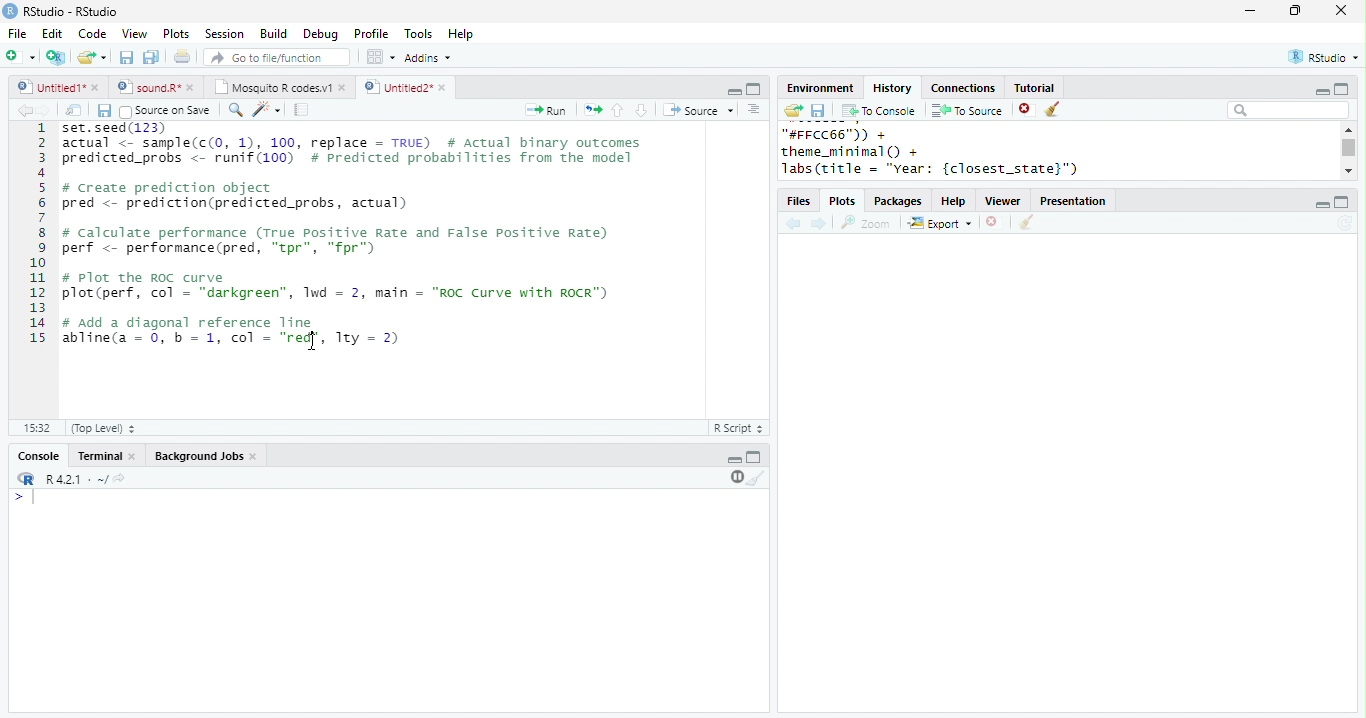 The image size is (1366, 718). I want to click on search, so click(236, 110).